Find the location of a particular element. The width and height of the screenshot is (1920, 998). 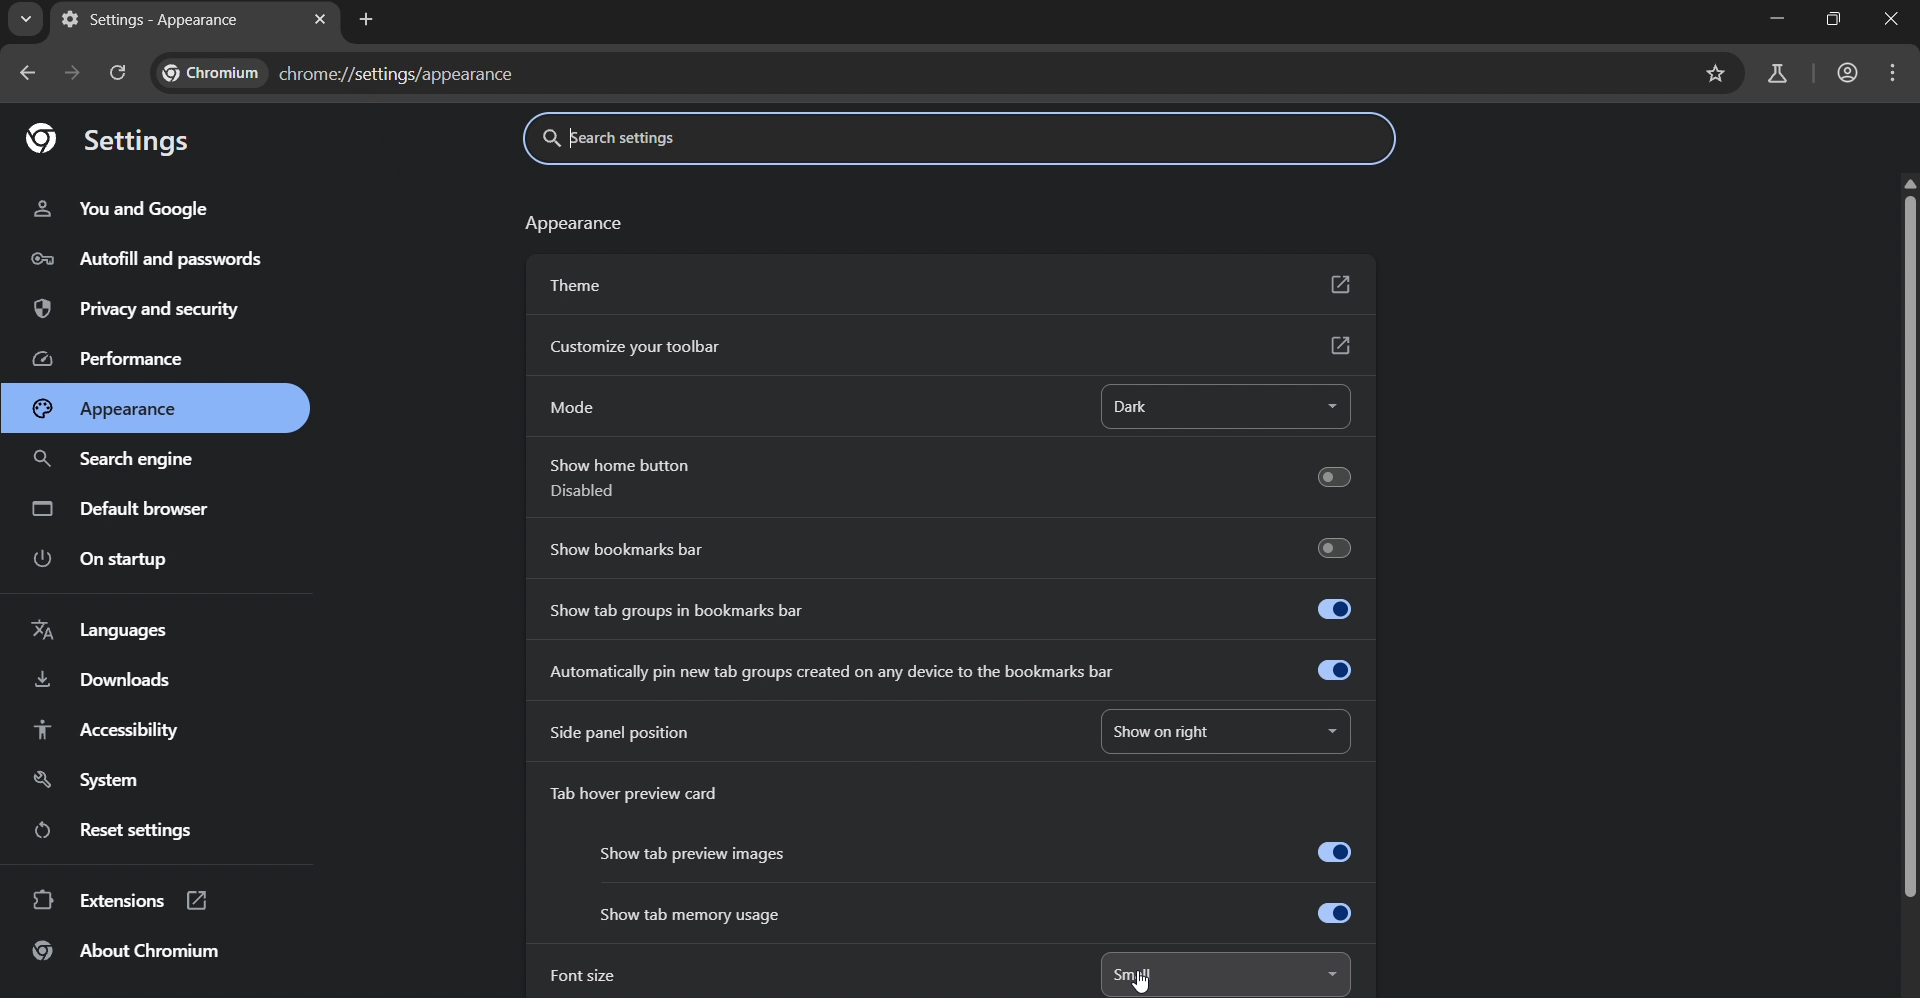

on startup is located at coordinates (106, 560).